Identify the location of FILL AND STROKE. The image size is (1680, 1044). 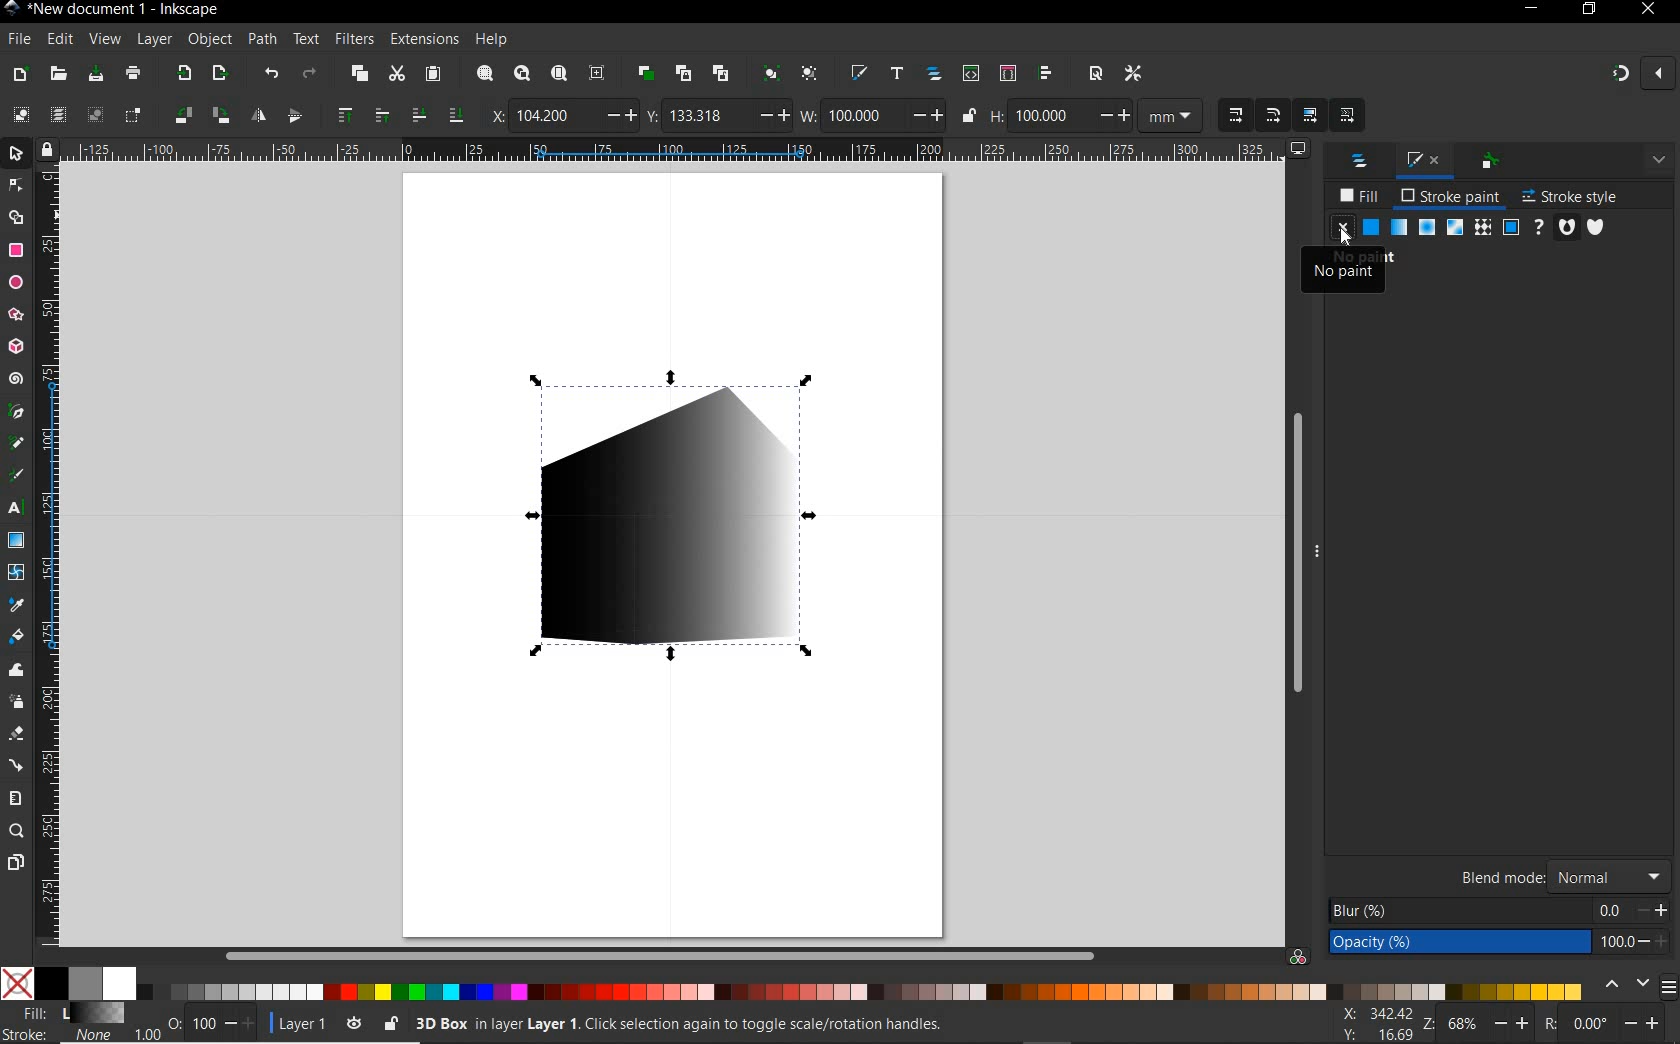
(1425, 161).